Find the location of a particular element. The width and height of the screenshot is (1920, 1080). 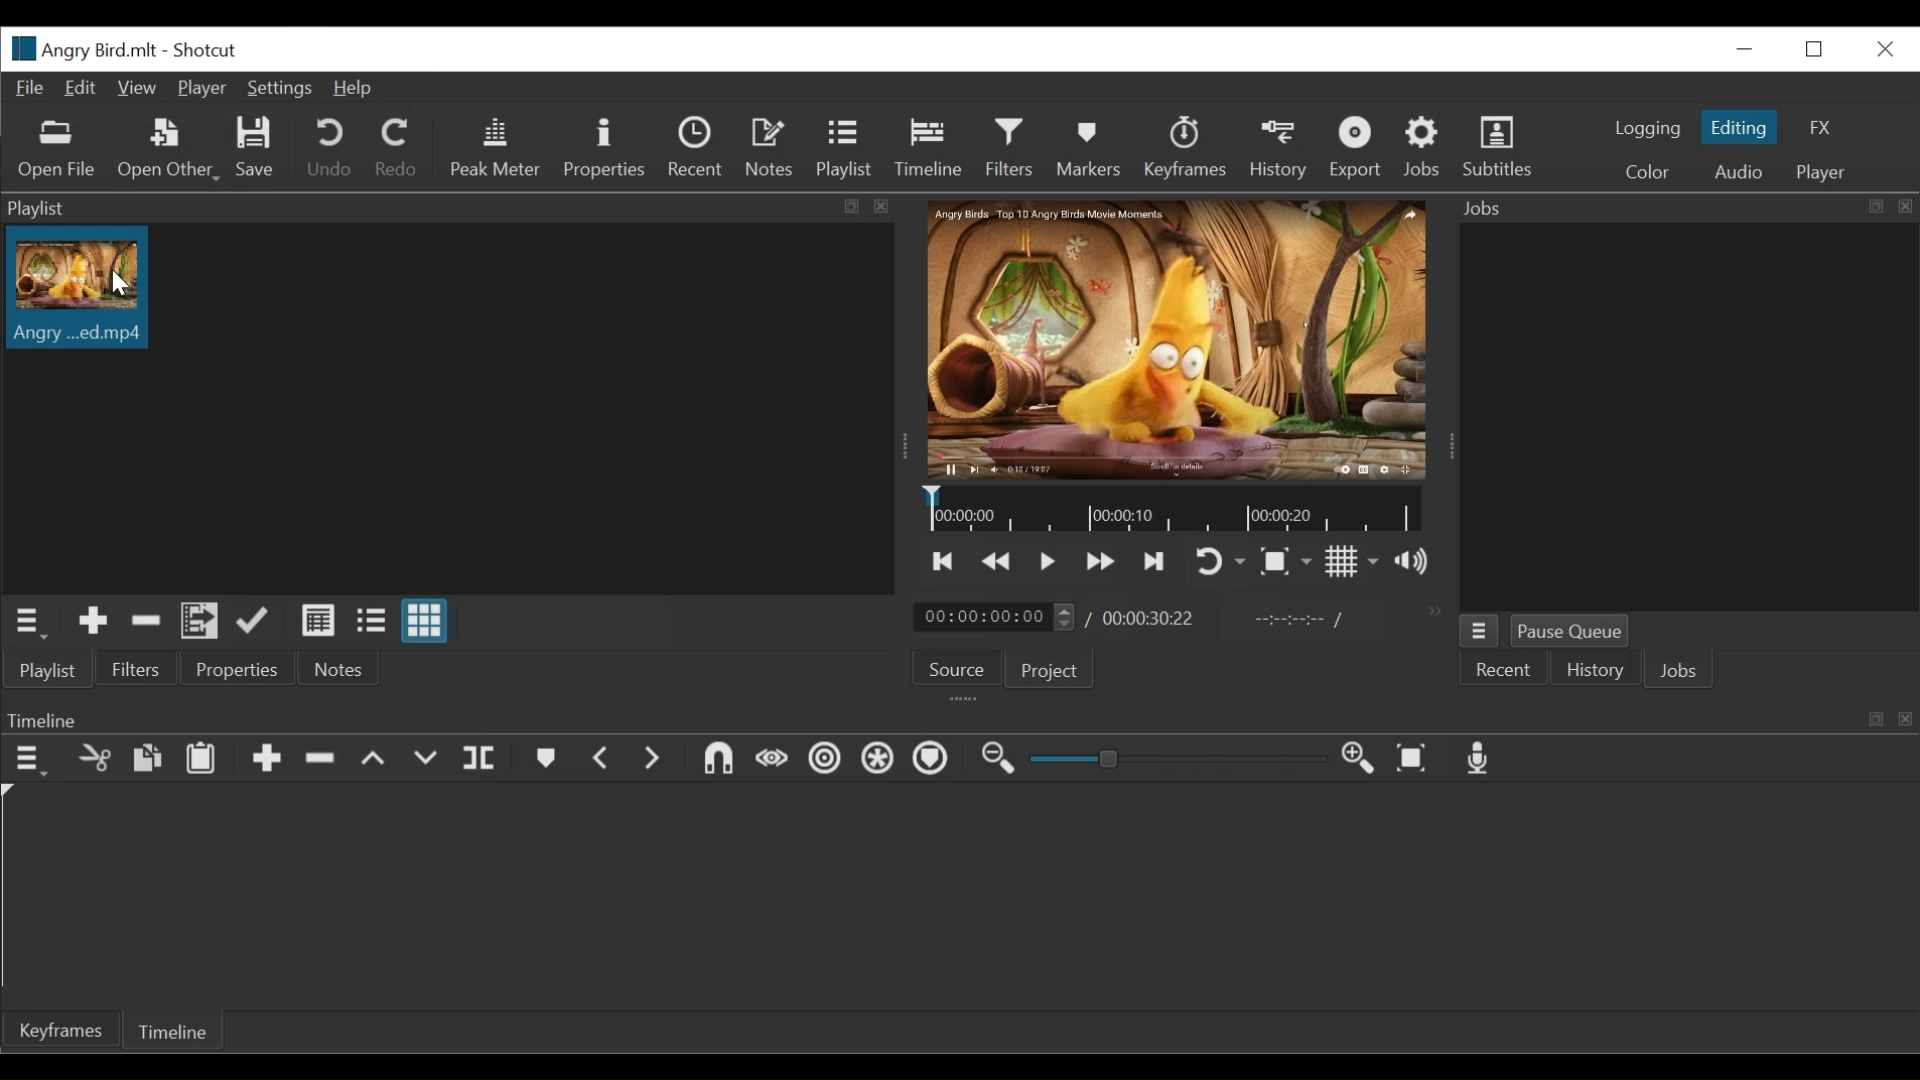

cursor is located at coordinates (125, 286).